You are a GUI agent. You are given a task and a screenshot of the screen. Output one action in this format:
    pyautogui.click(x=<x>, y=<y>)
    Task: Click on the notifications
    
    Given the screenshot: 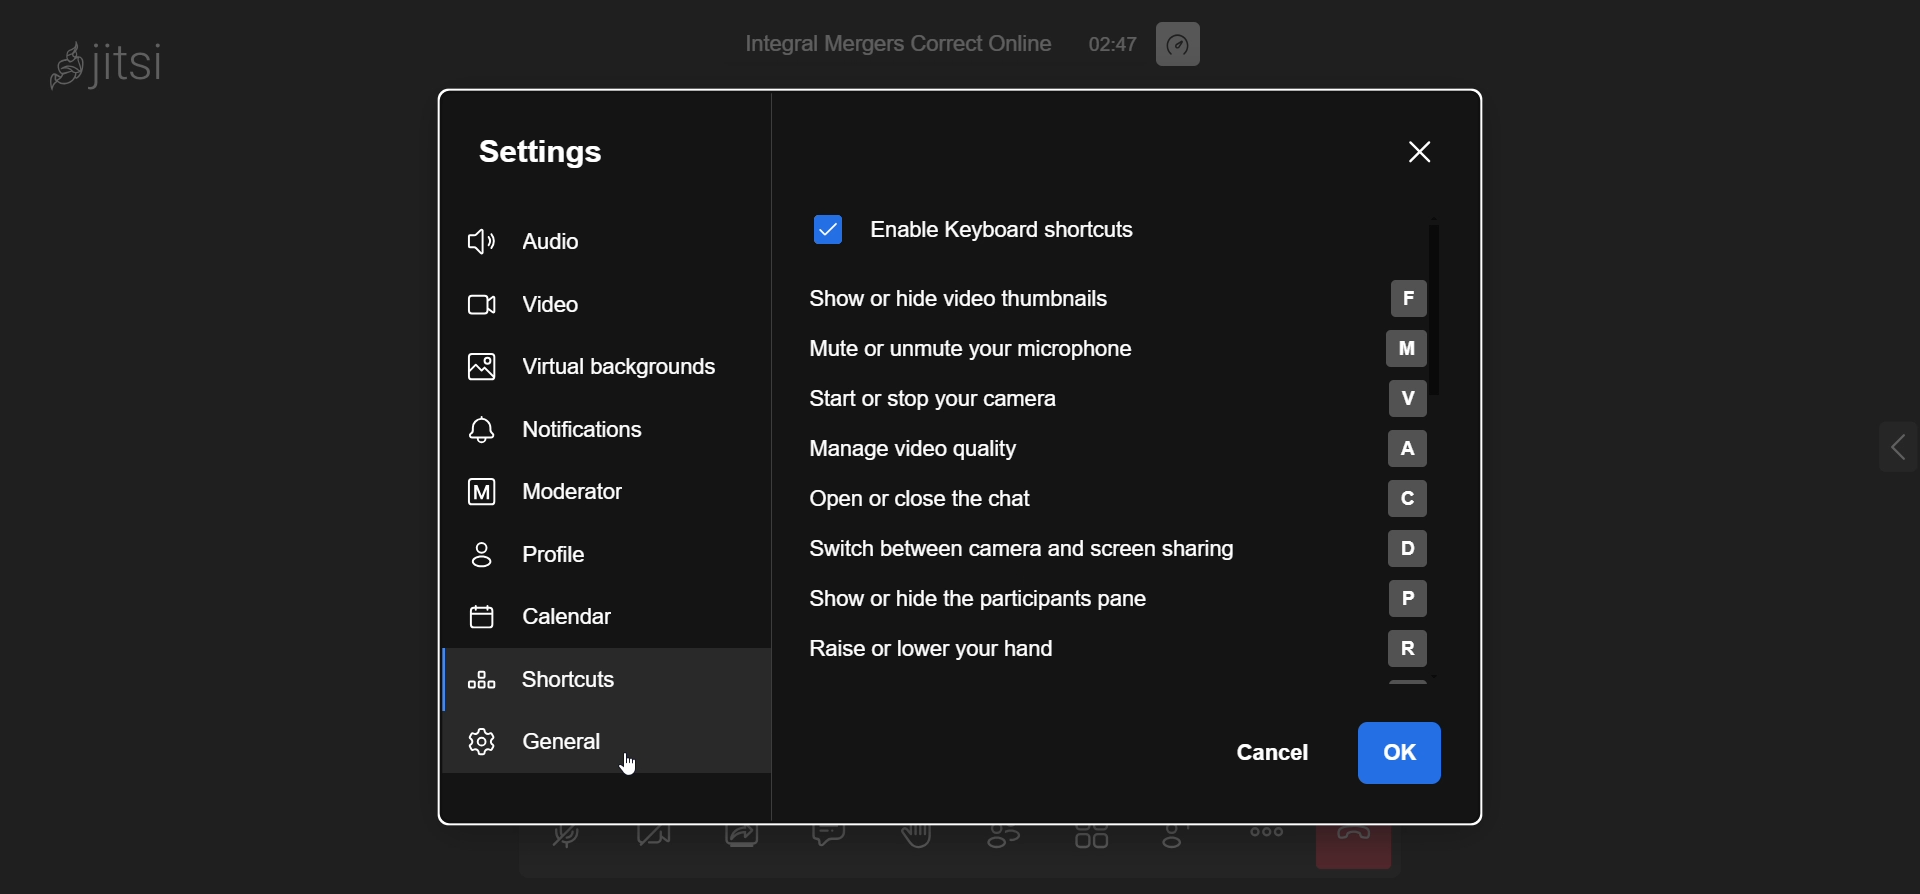 What is the action you would take?
    pyautogui.click(x=570, y=430)
    